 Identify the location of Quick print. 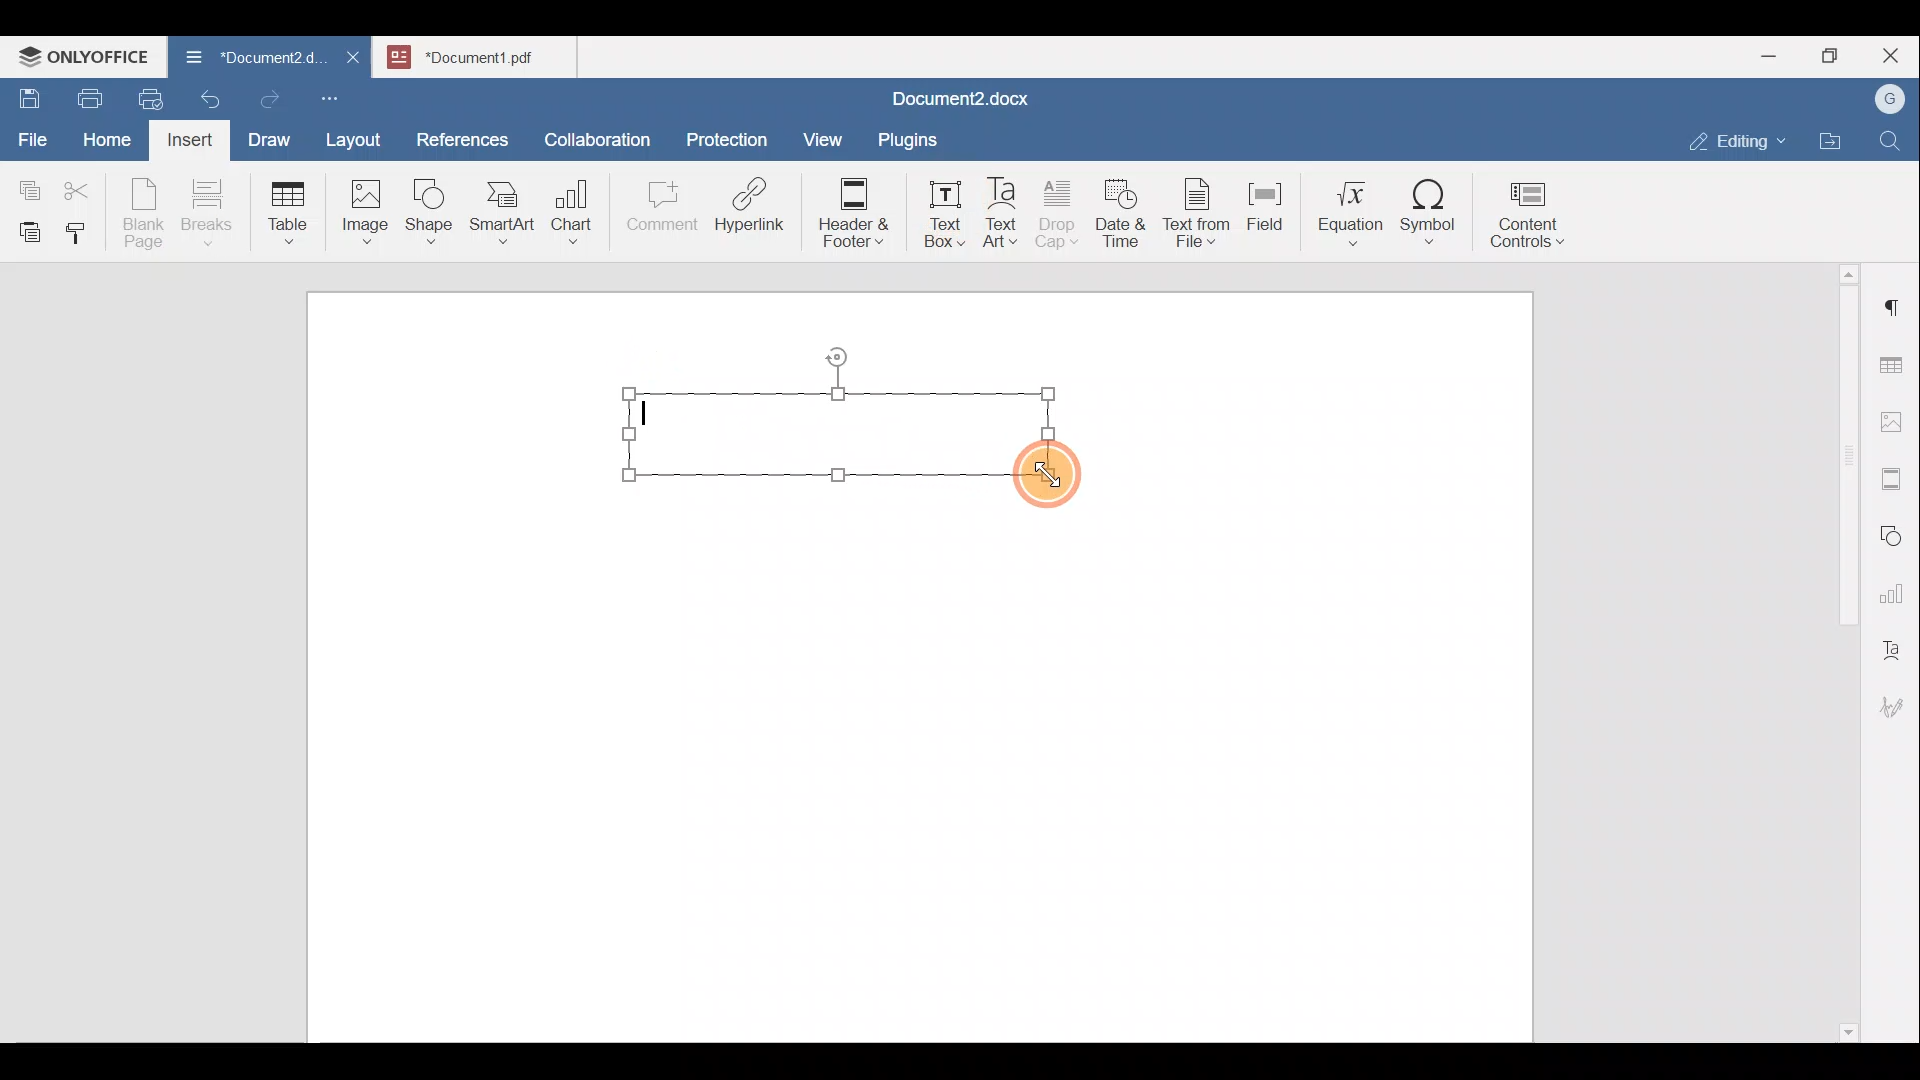
(145, 96).